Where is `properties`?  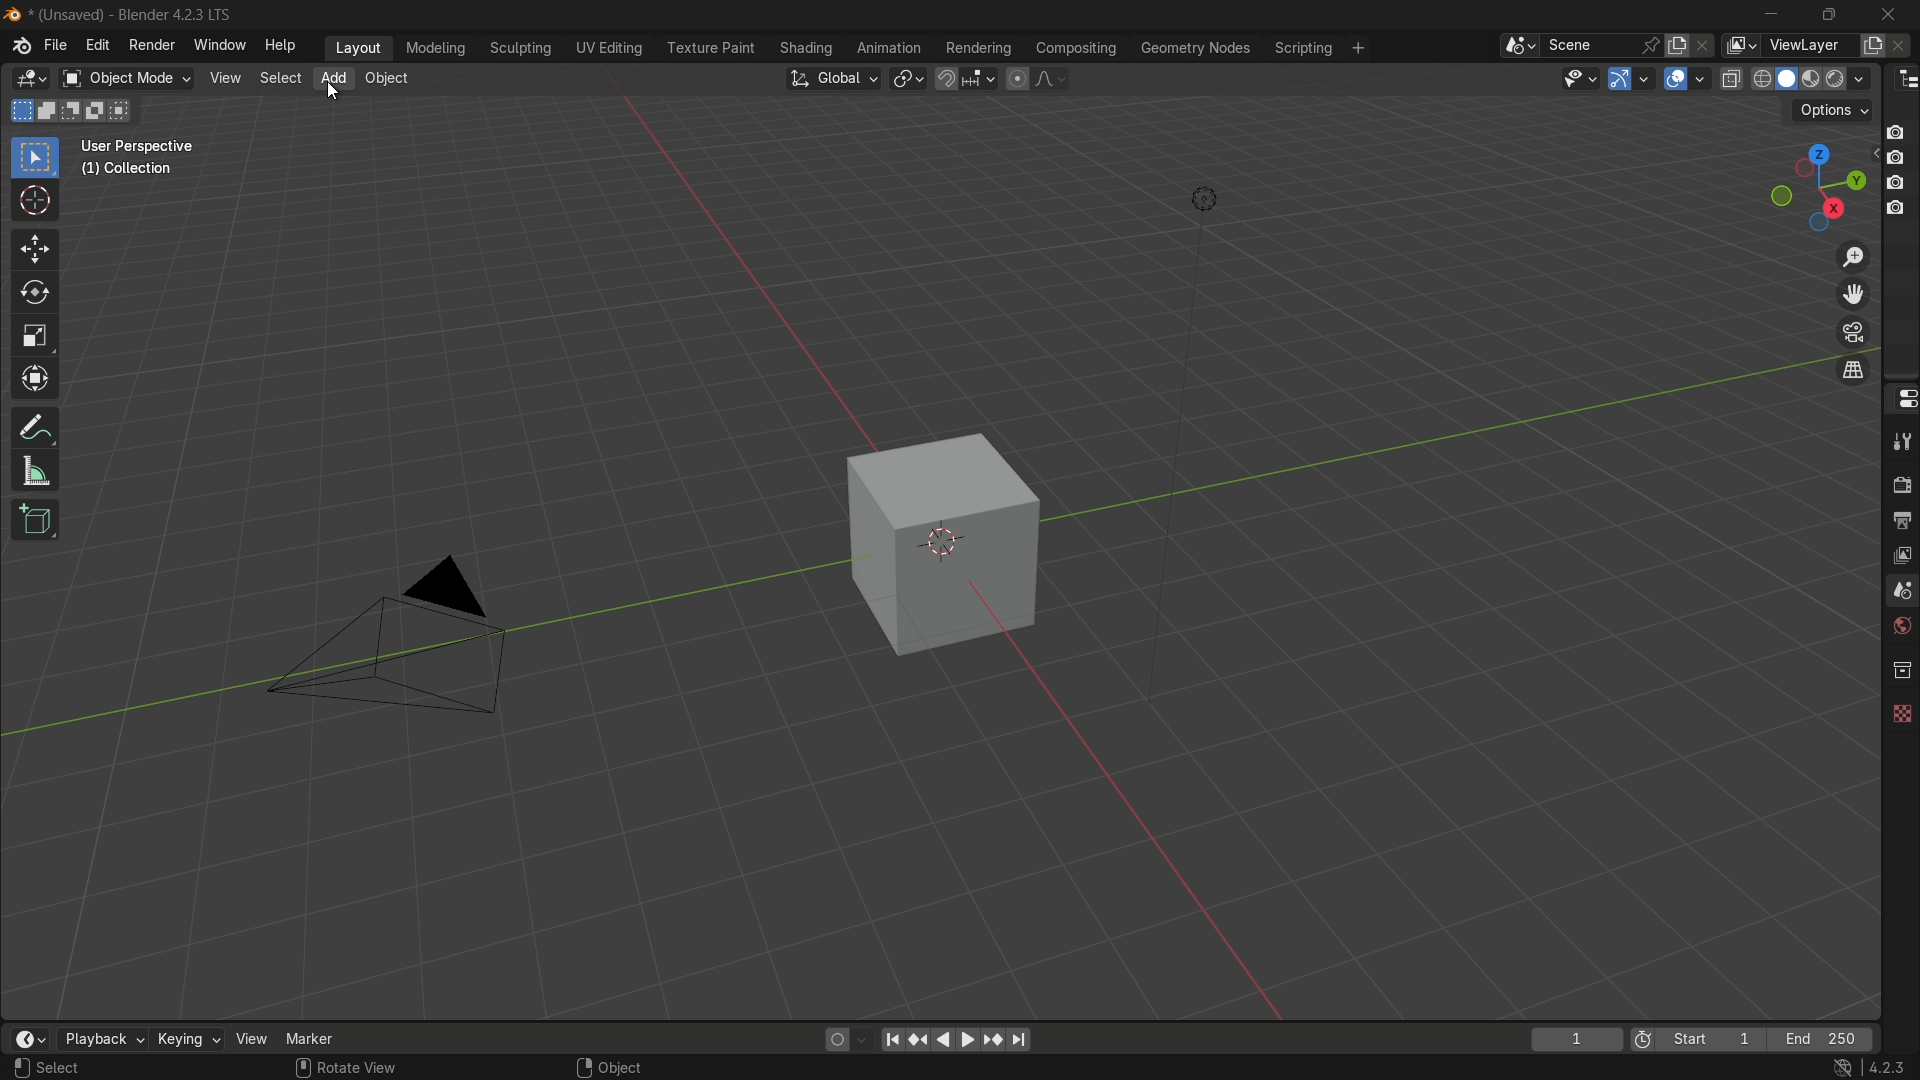
properties is located at coordinates (1901, 399).